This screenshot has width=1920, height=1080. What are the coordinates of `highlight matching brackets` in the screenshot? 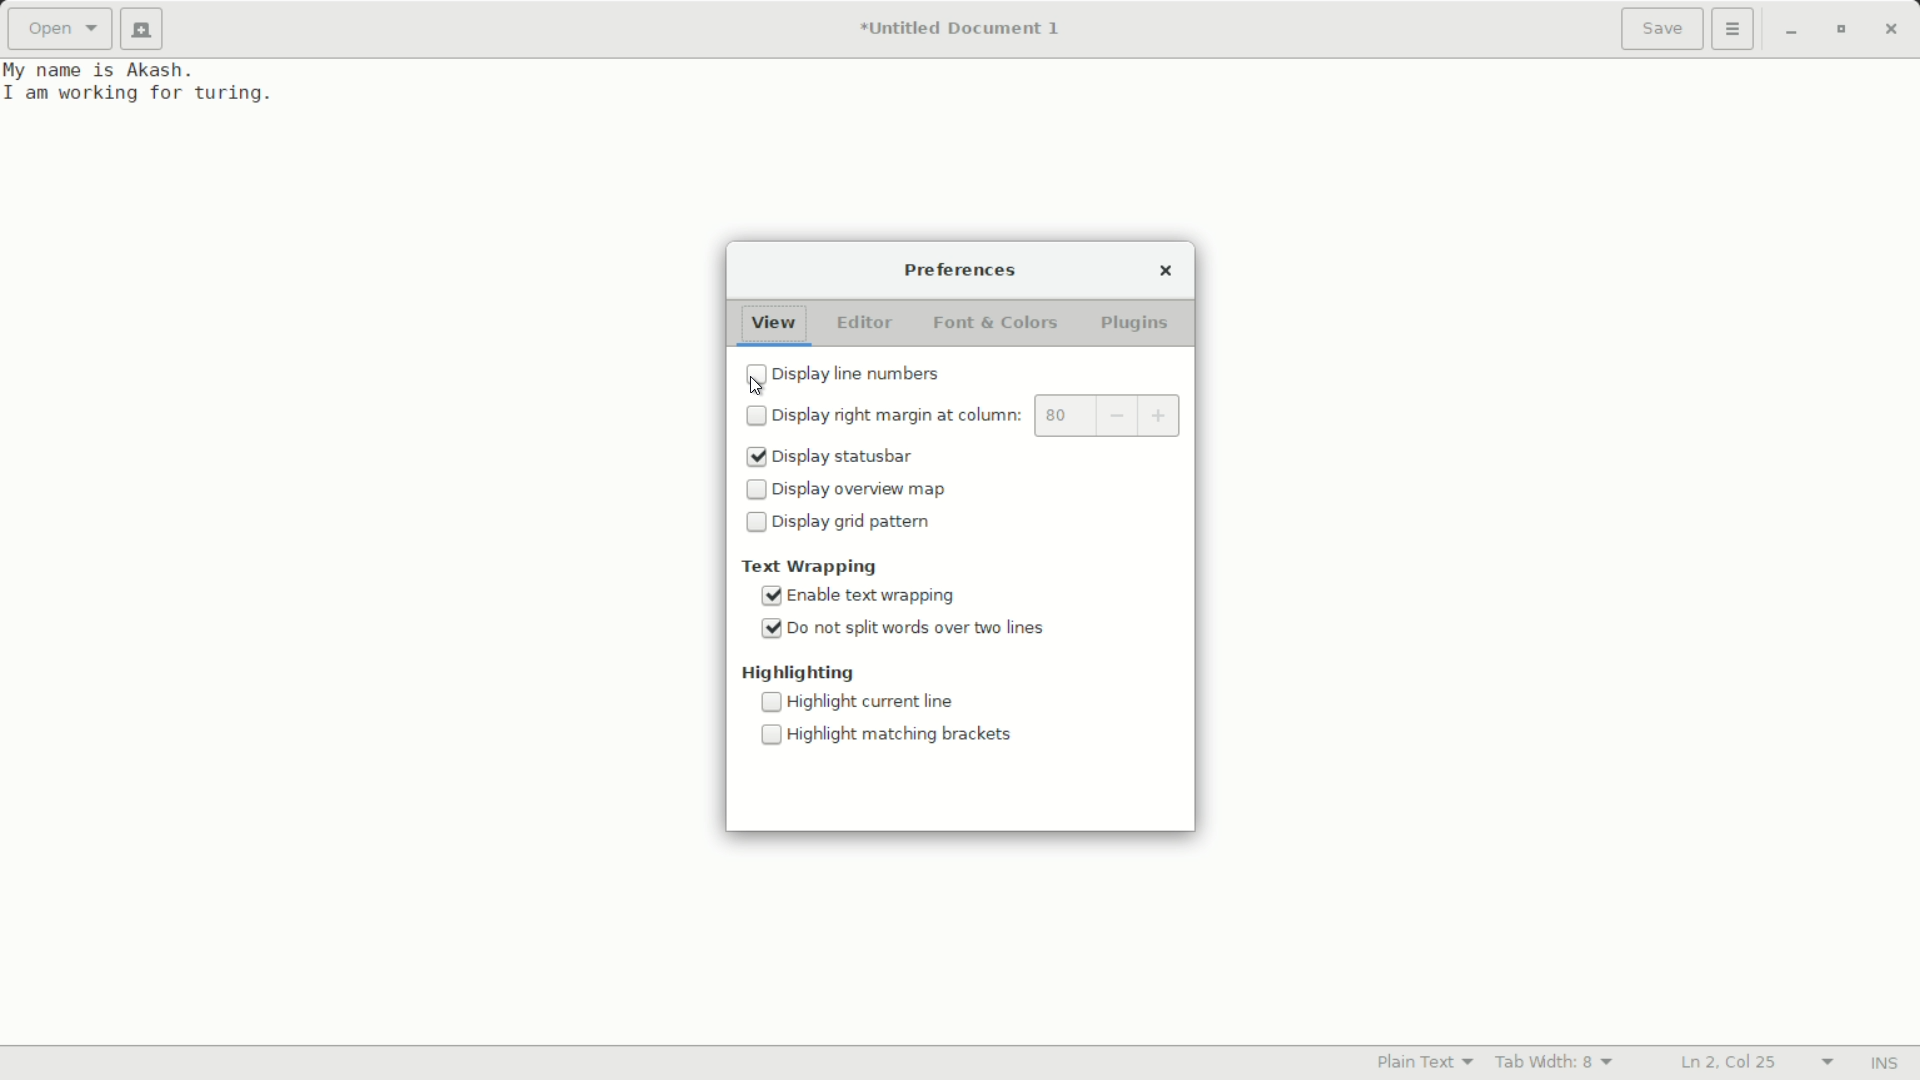 It's located at (903, 736).